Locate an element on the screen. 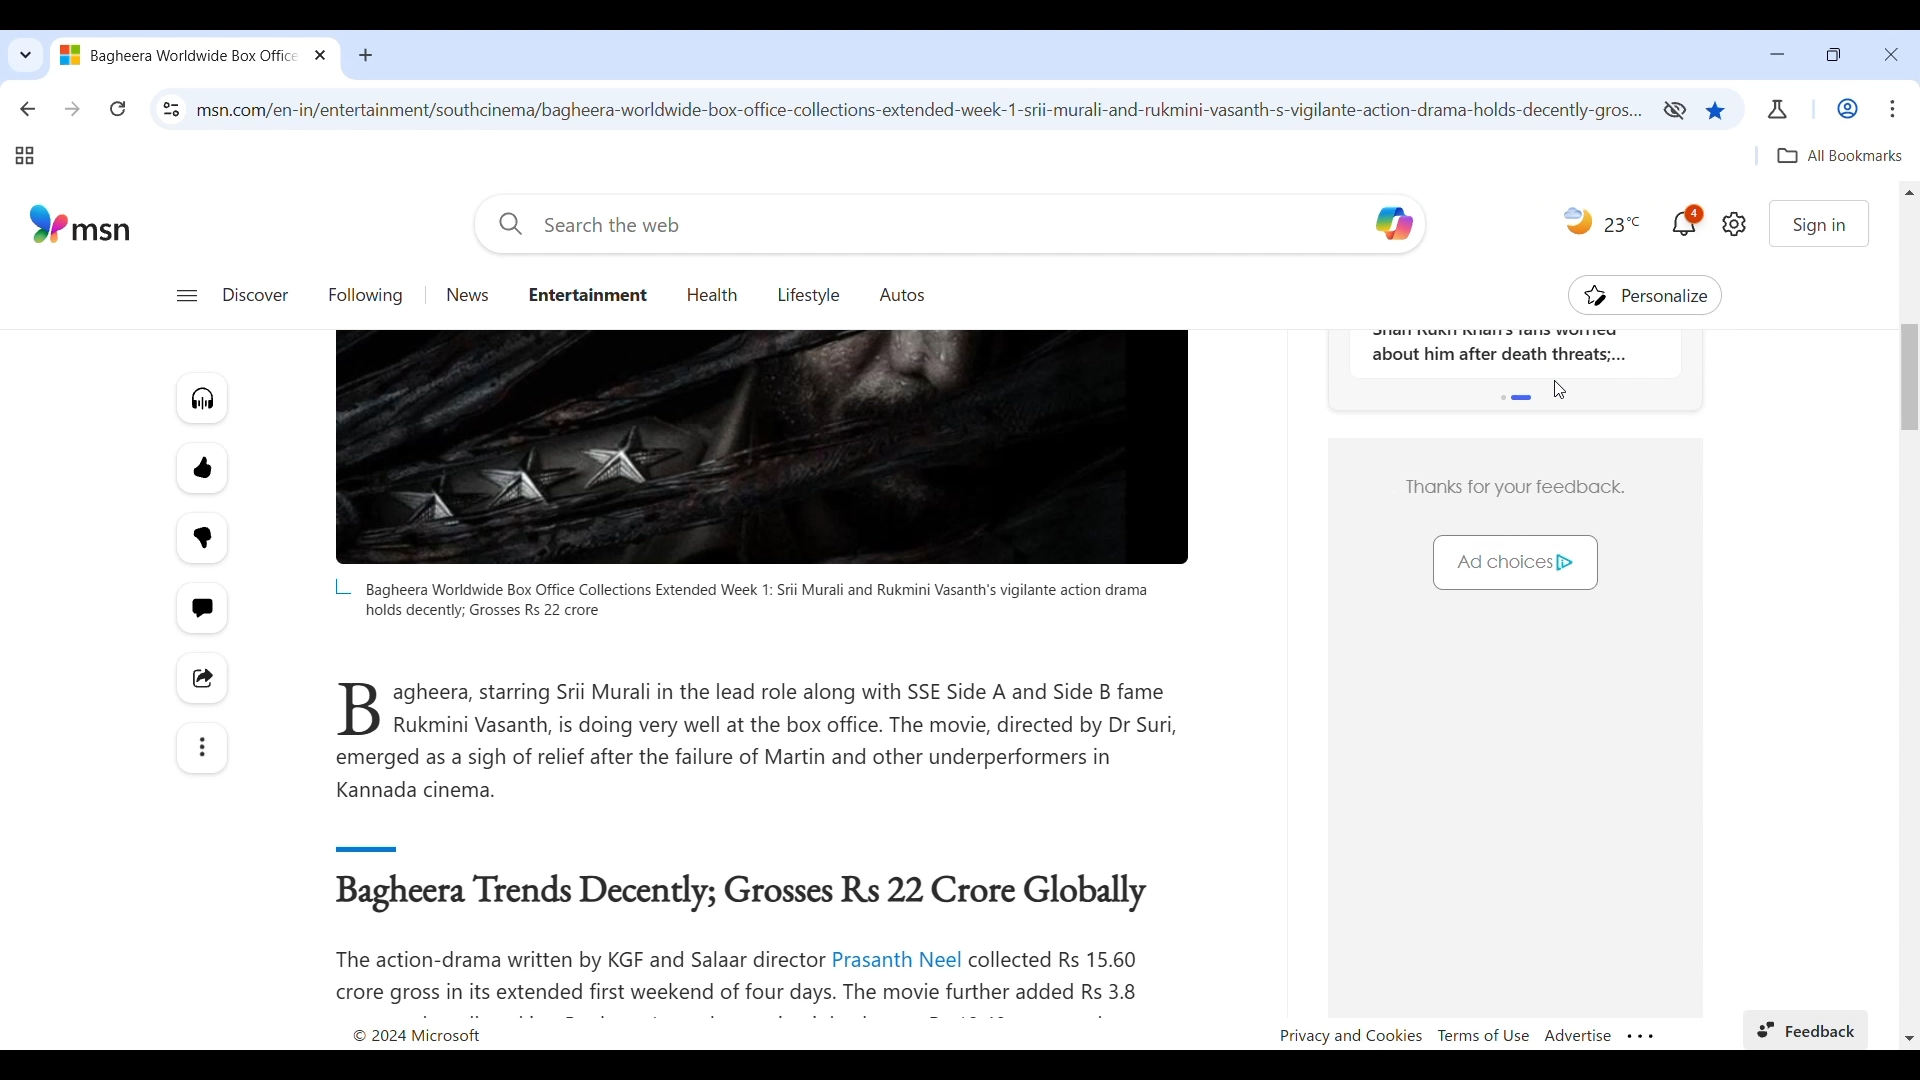 The image size is (1920, 1080). agheera, starring Srii Murali in the lead role along with SSE Side A and Side B fame
B Rukmini Vasanth, is doing very well at the box office. The movie, directed by Dr Suri,
emerged as a sigh of relief after the failure of Martin and other underperformers in
Kannada cinema. is located at coordinates (759, 741).